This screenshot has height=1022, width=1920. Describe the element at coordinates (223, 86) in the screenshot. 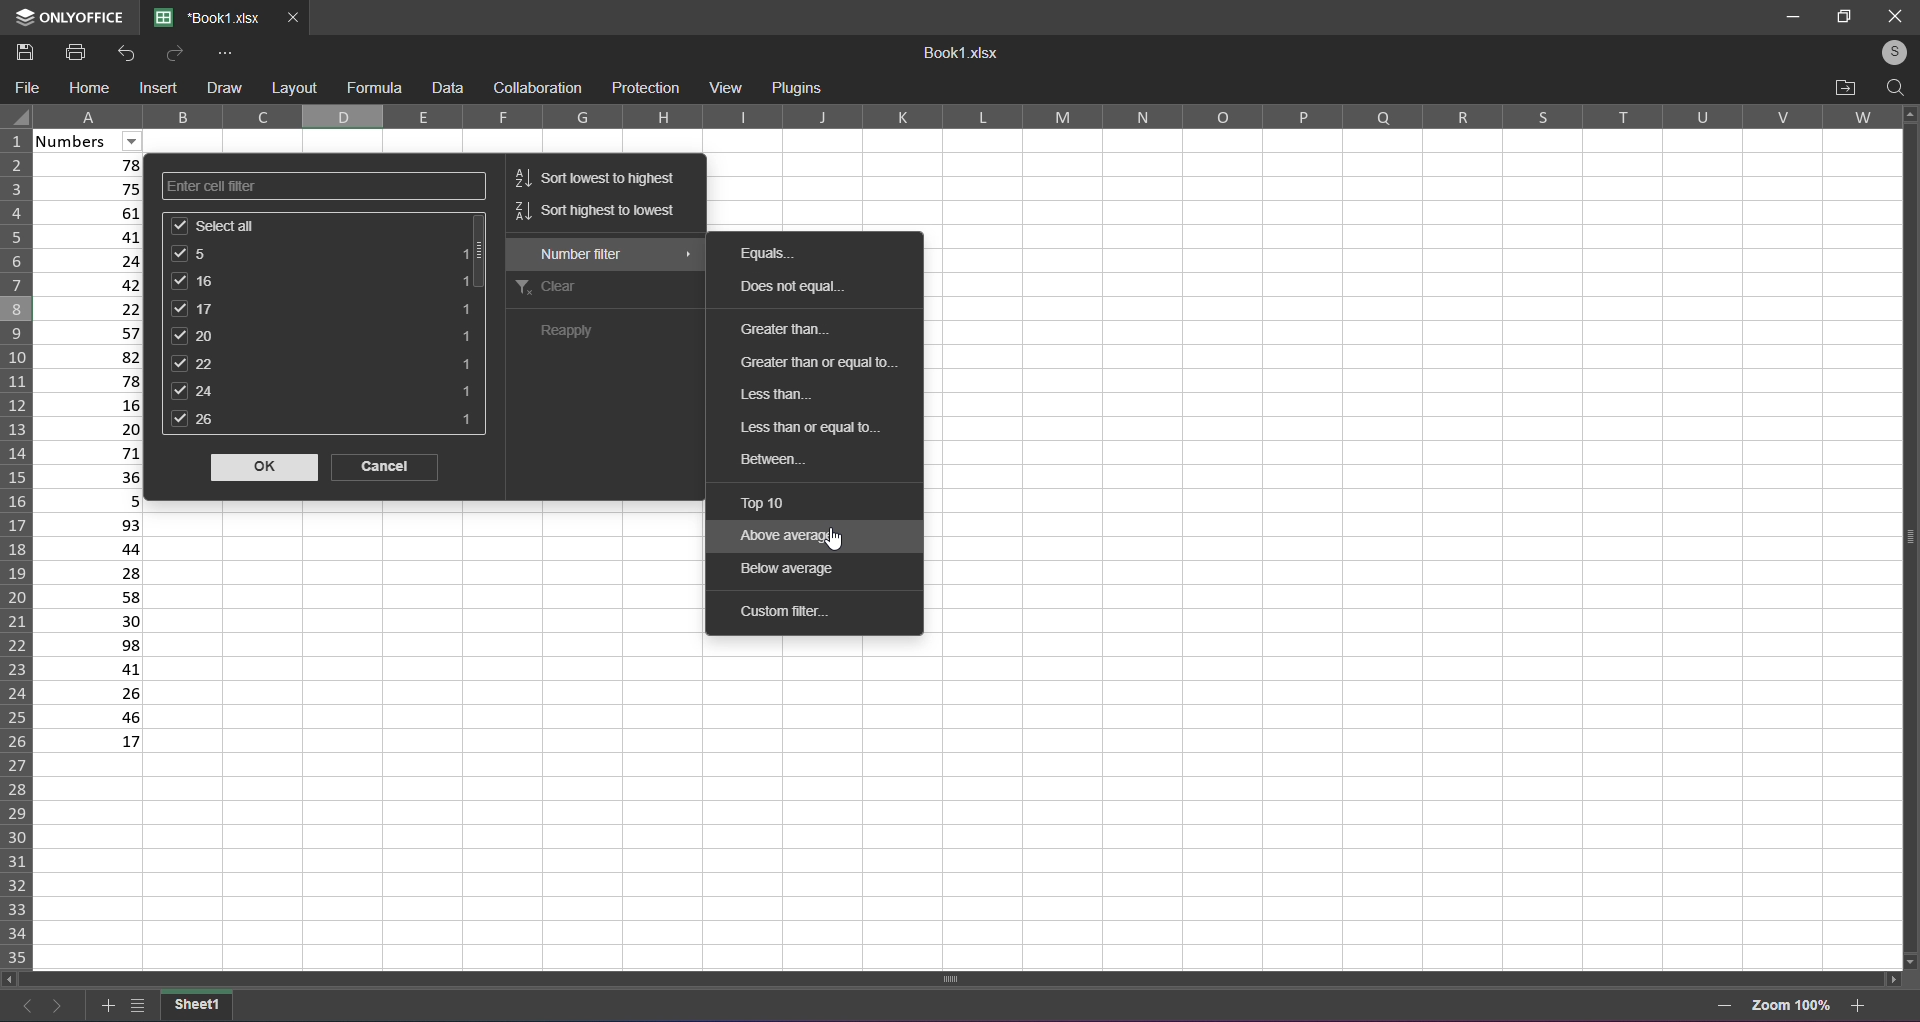

I see `draw` at that location.